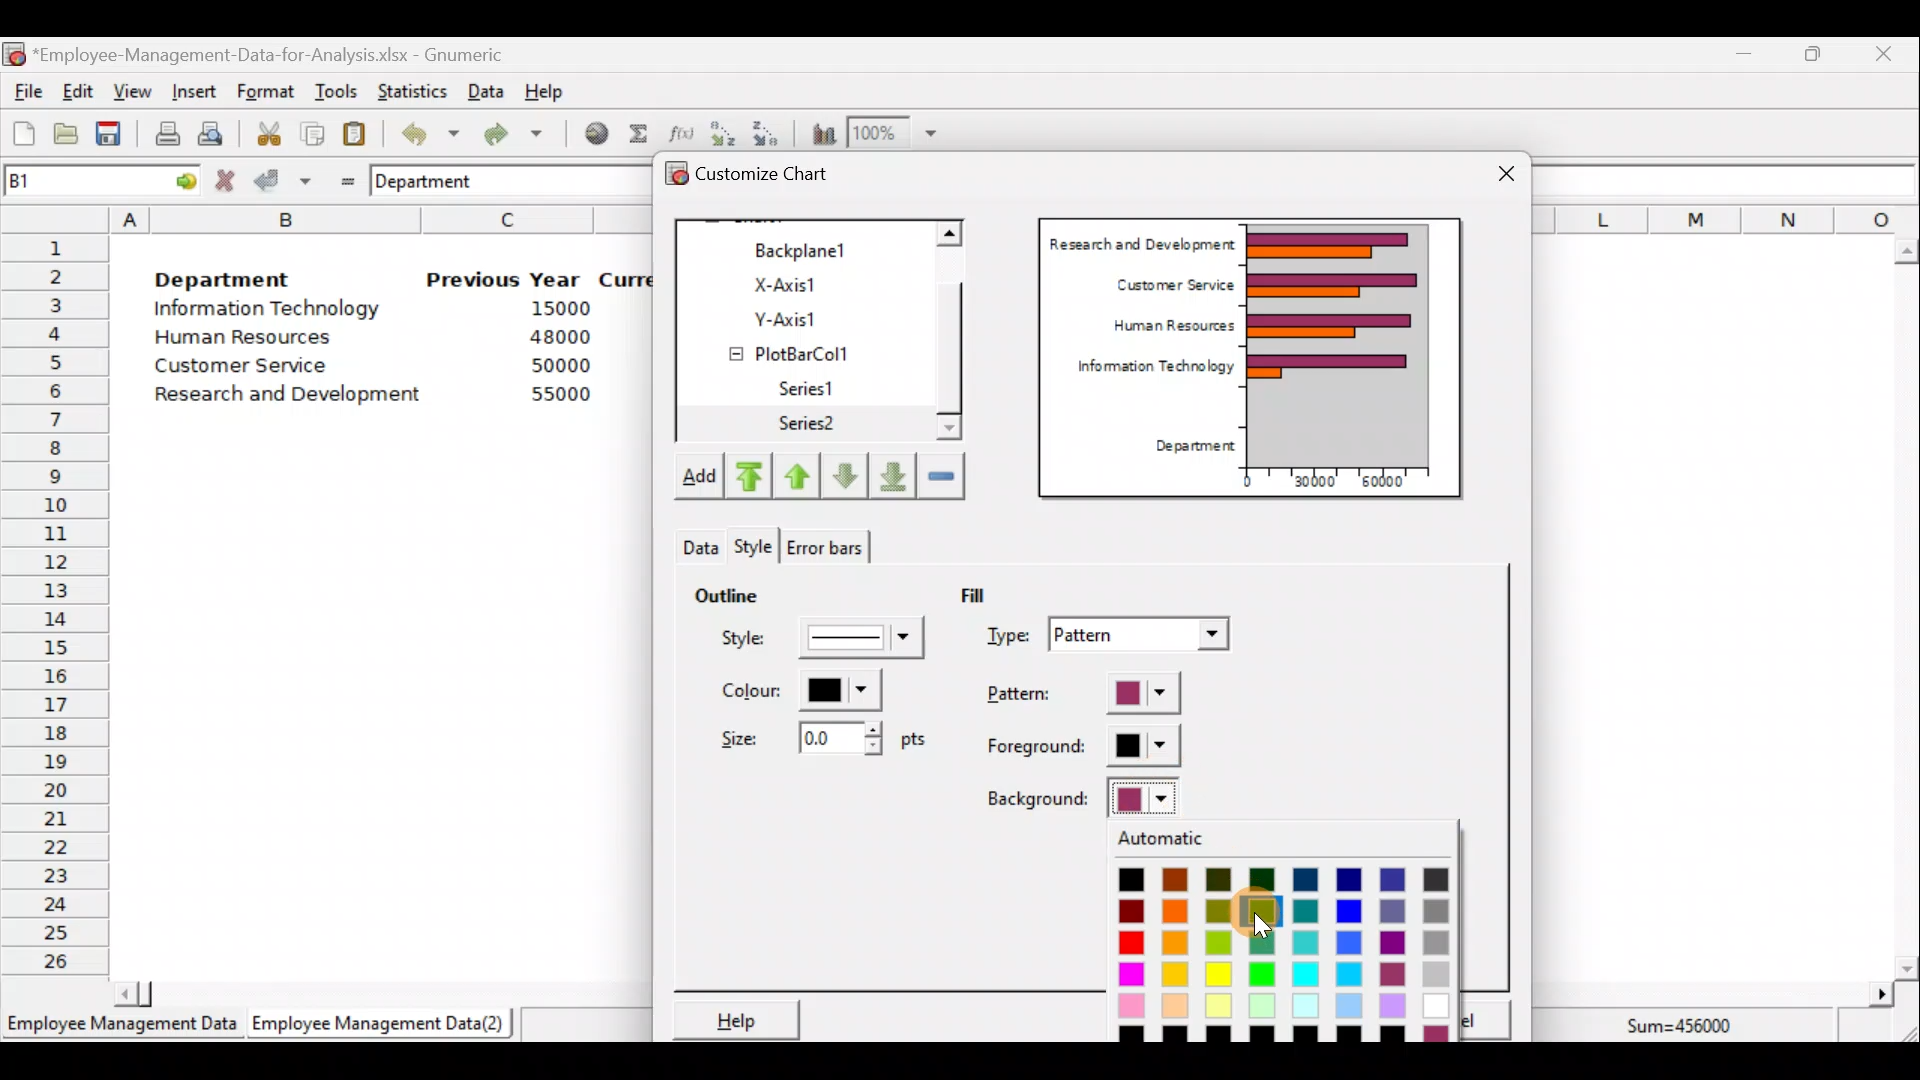  Describe the element at coordinates (553, 307) in the screenshot. I see `15000` at that location.